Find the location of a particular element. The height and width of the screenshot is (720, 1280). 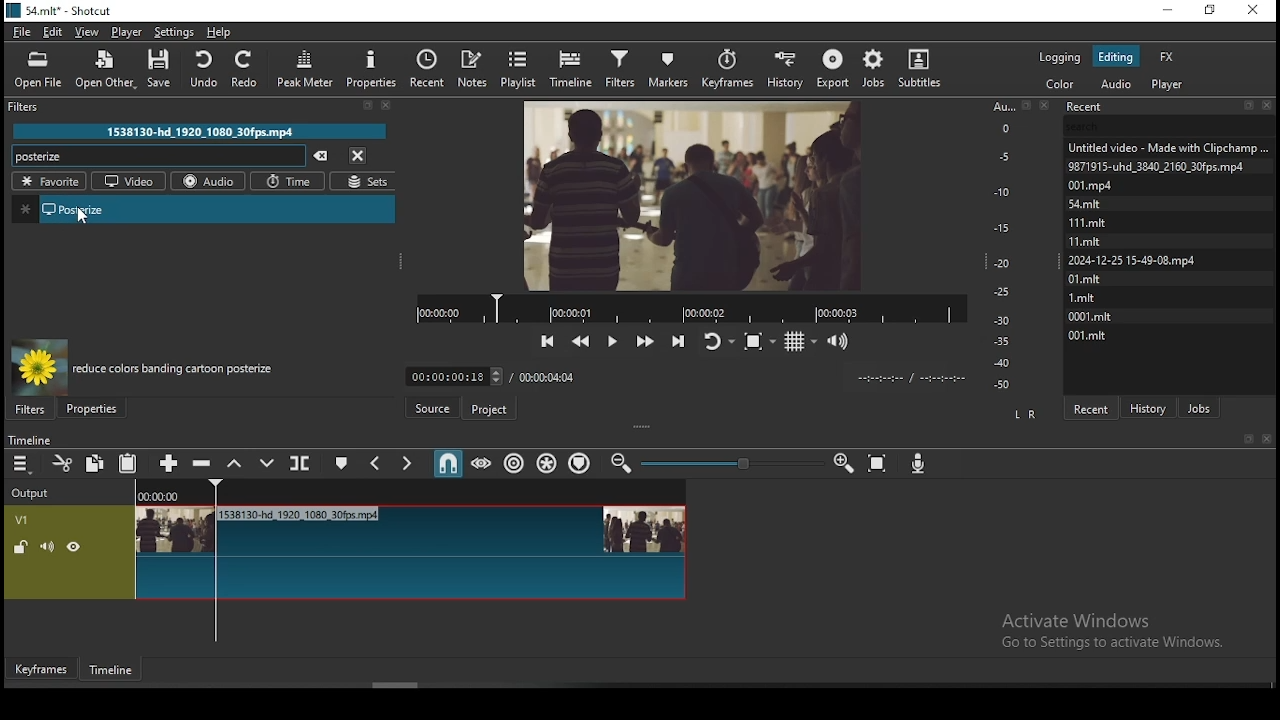

subtitles is located at coordinates (920, 69).